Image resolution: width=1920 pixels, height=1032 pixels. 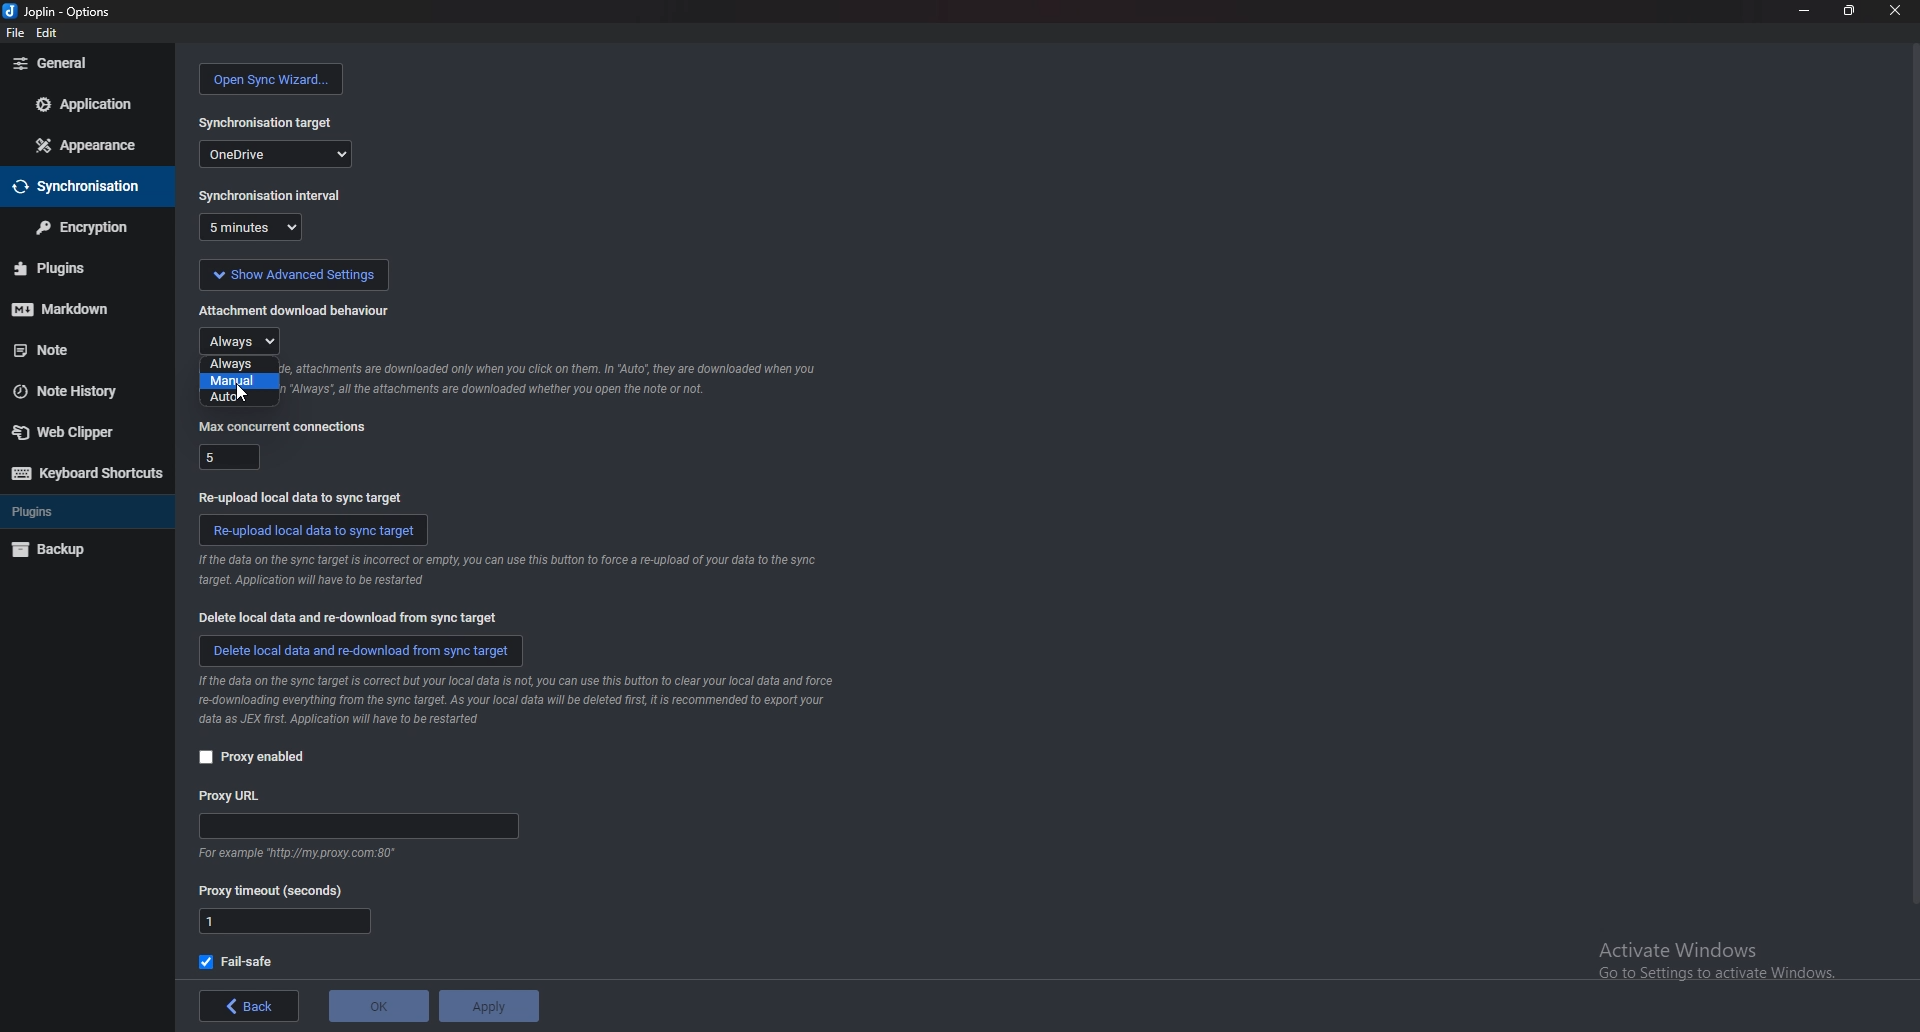 What do you see at coordinates (509, 570) in the screenshot?
I see `info` at bounding box center [509, 570].